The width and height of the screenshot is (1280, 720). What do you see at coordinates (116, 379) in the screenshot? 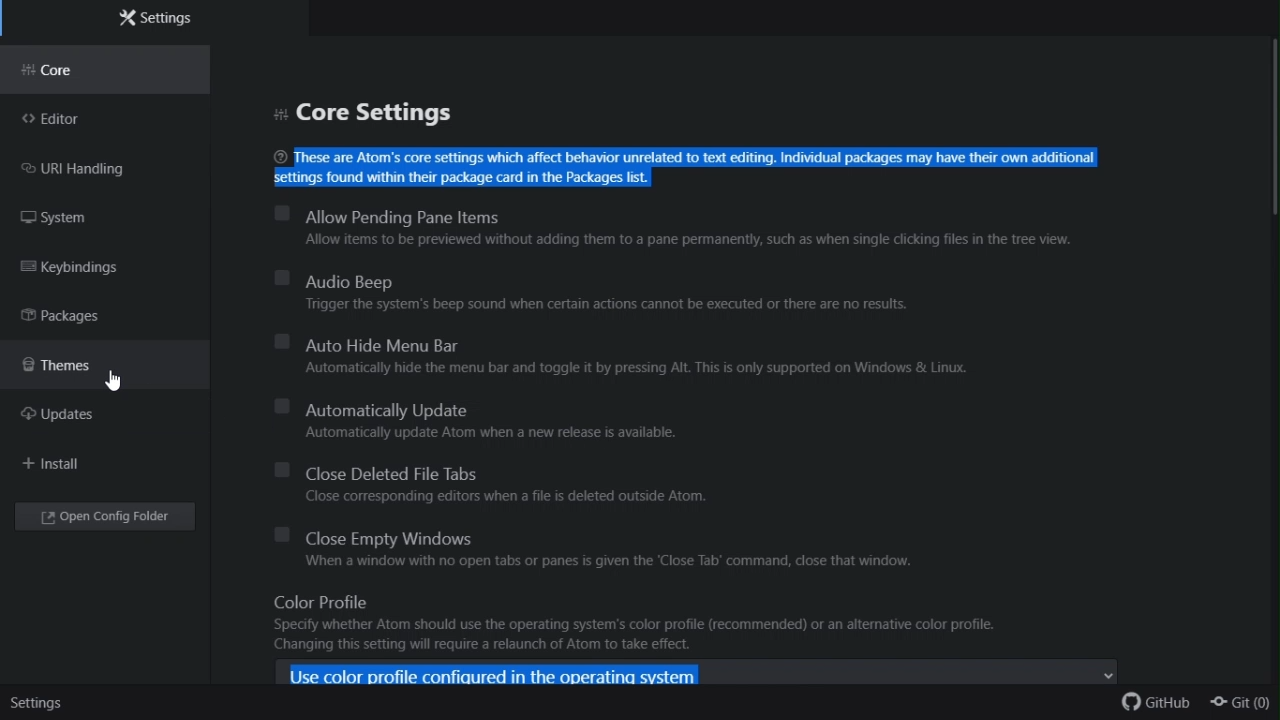
I see `cursor` at bounding box center [116, 379].